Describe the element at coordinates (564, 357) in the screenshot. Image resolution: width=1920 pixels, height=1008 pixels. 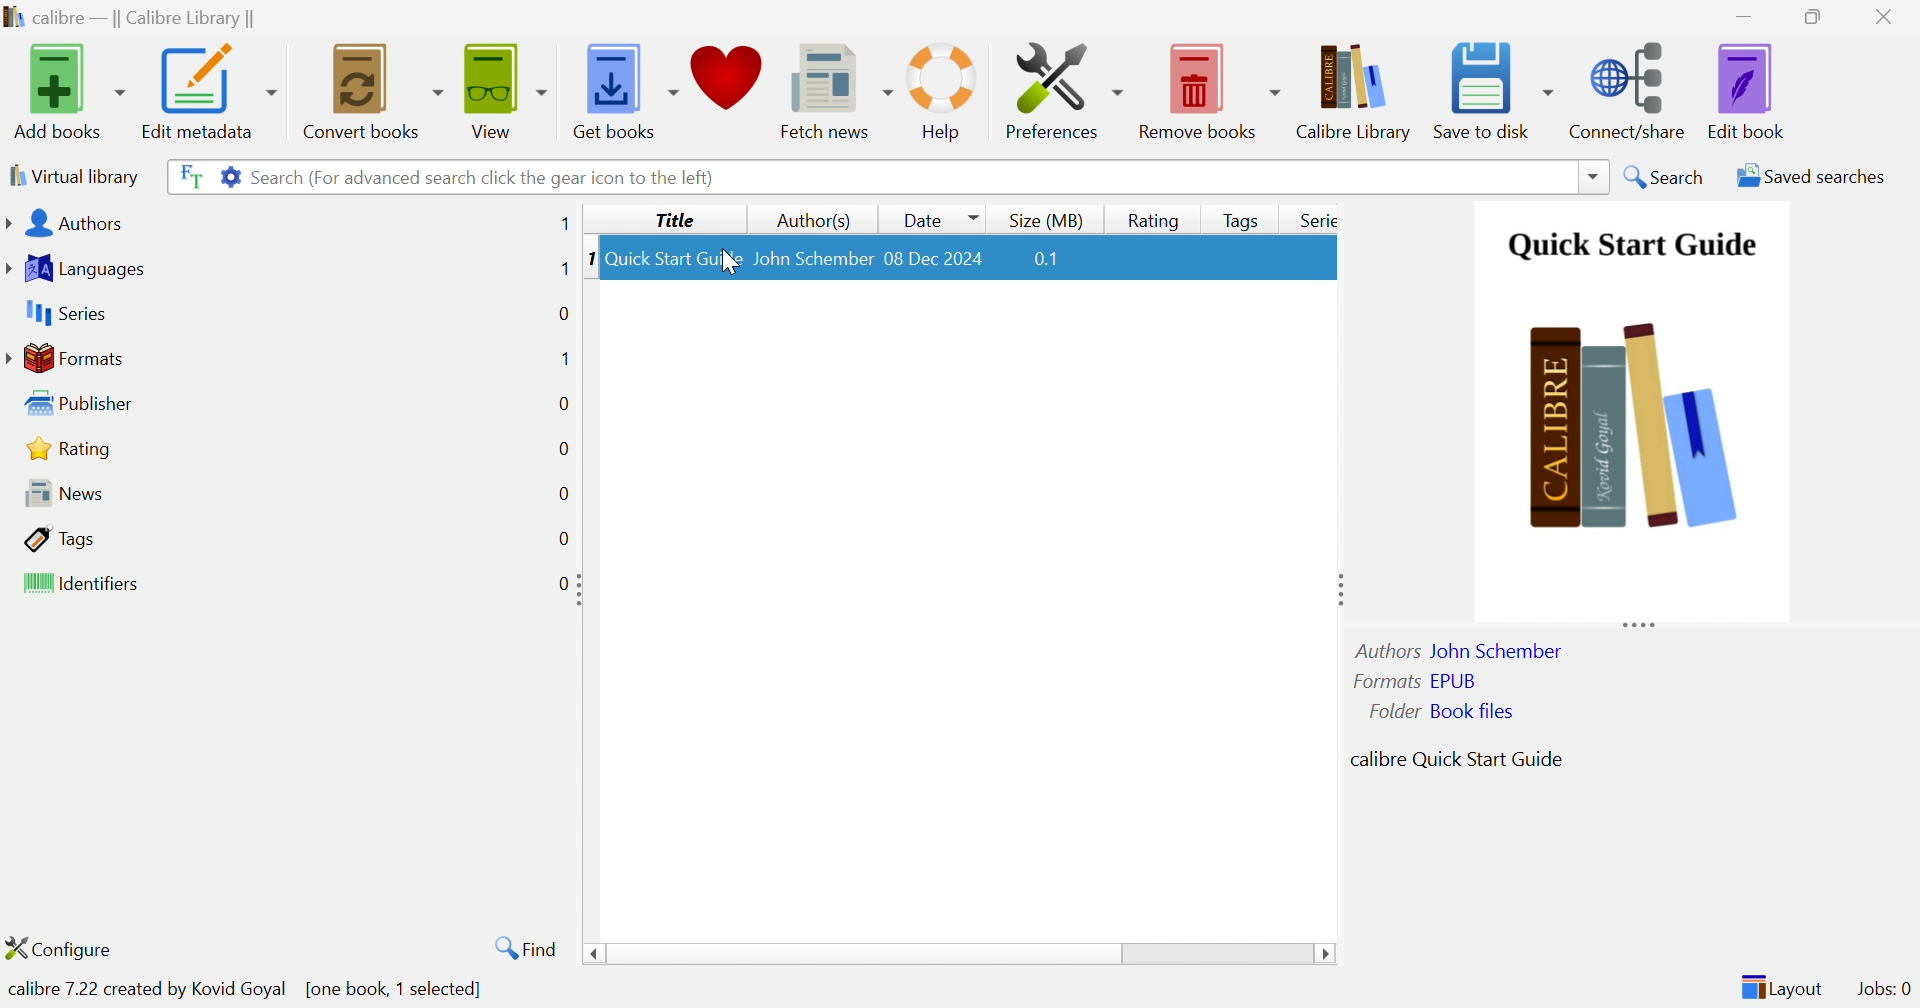
I see `1` at that location.